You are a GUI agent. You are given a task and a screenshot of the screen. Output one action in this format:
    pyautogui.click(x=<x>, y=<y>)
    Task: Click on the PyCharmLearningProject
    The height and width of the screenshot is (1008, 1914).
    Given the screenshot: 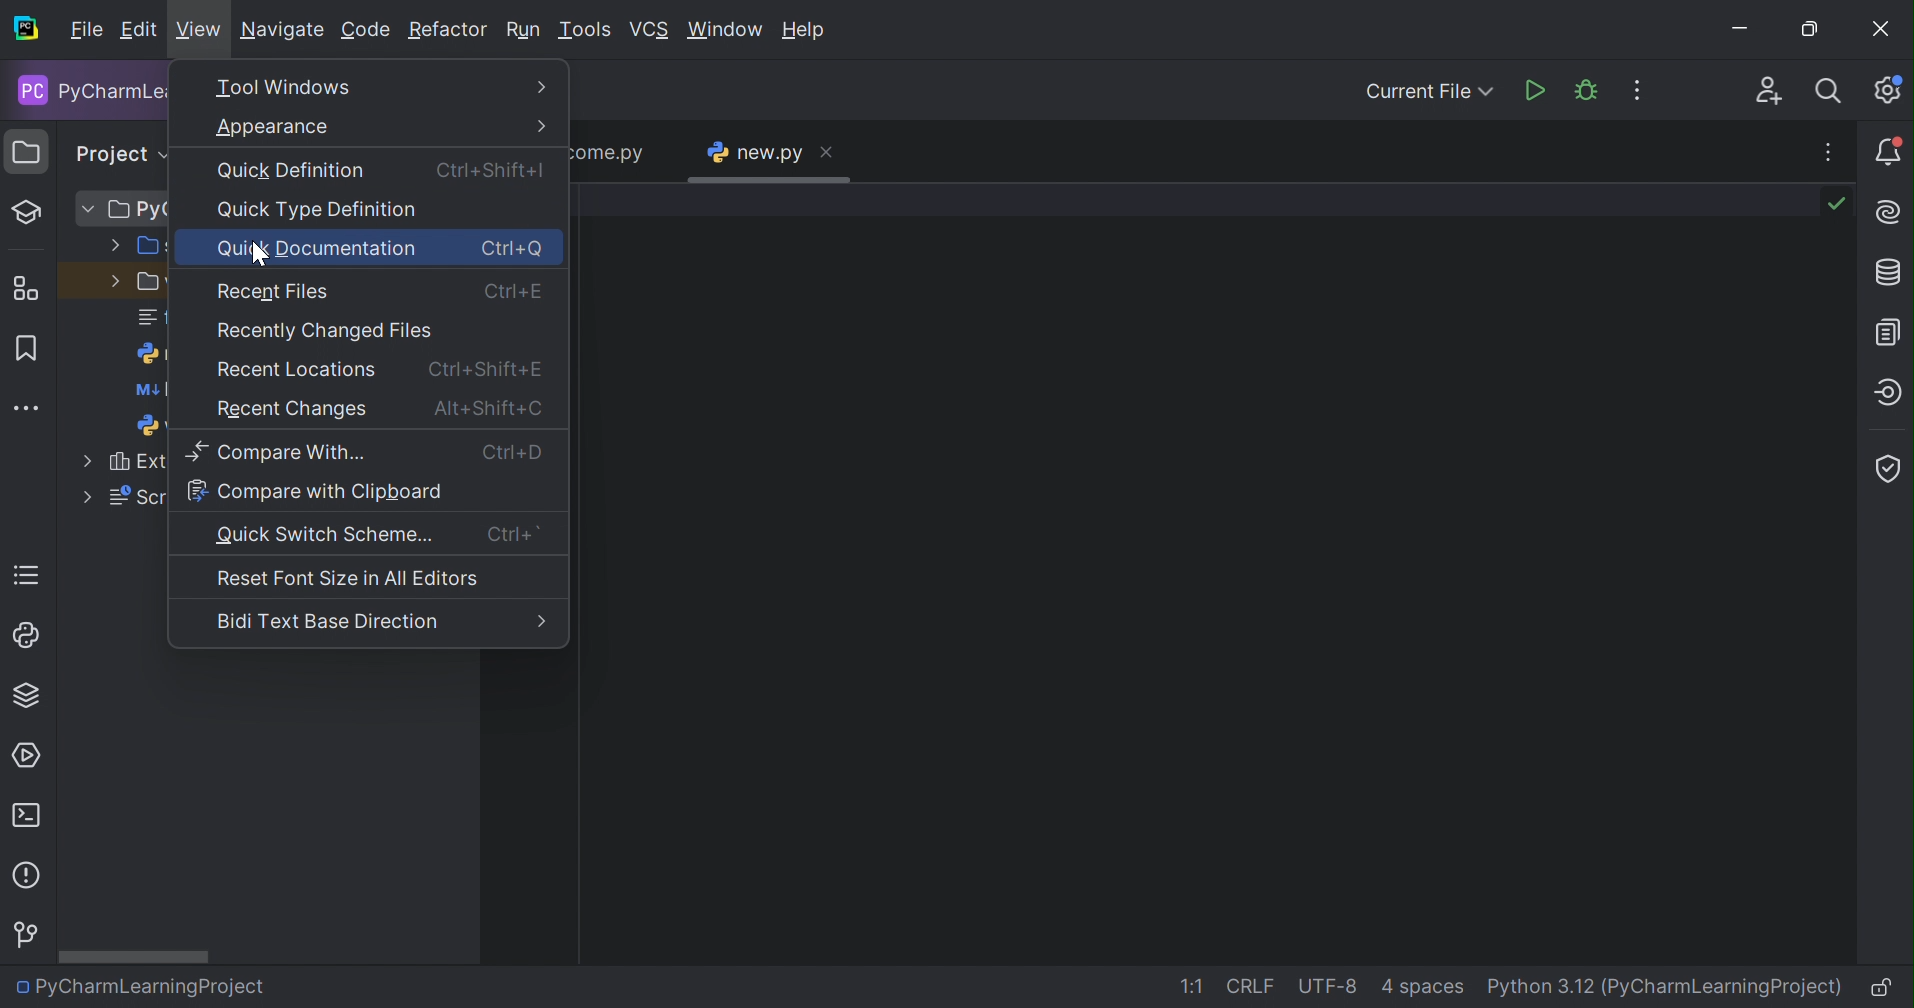 What is the action you would take?
    pyautogui.click(x=86, y=89)
    